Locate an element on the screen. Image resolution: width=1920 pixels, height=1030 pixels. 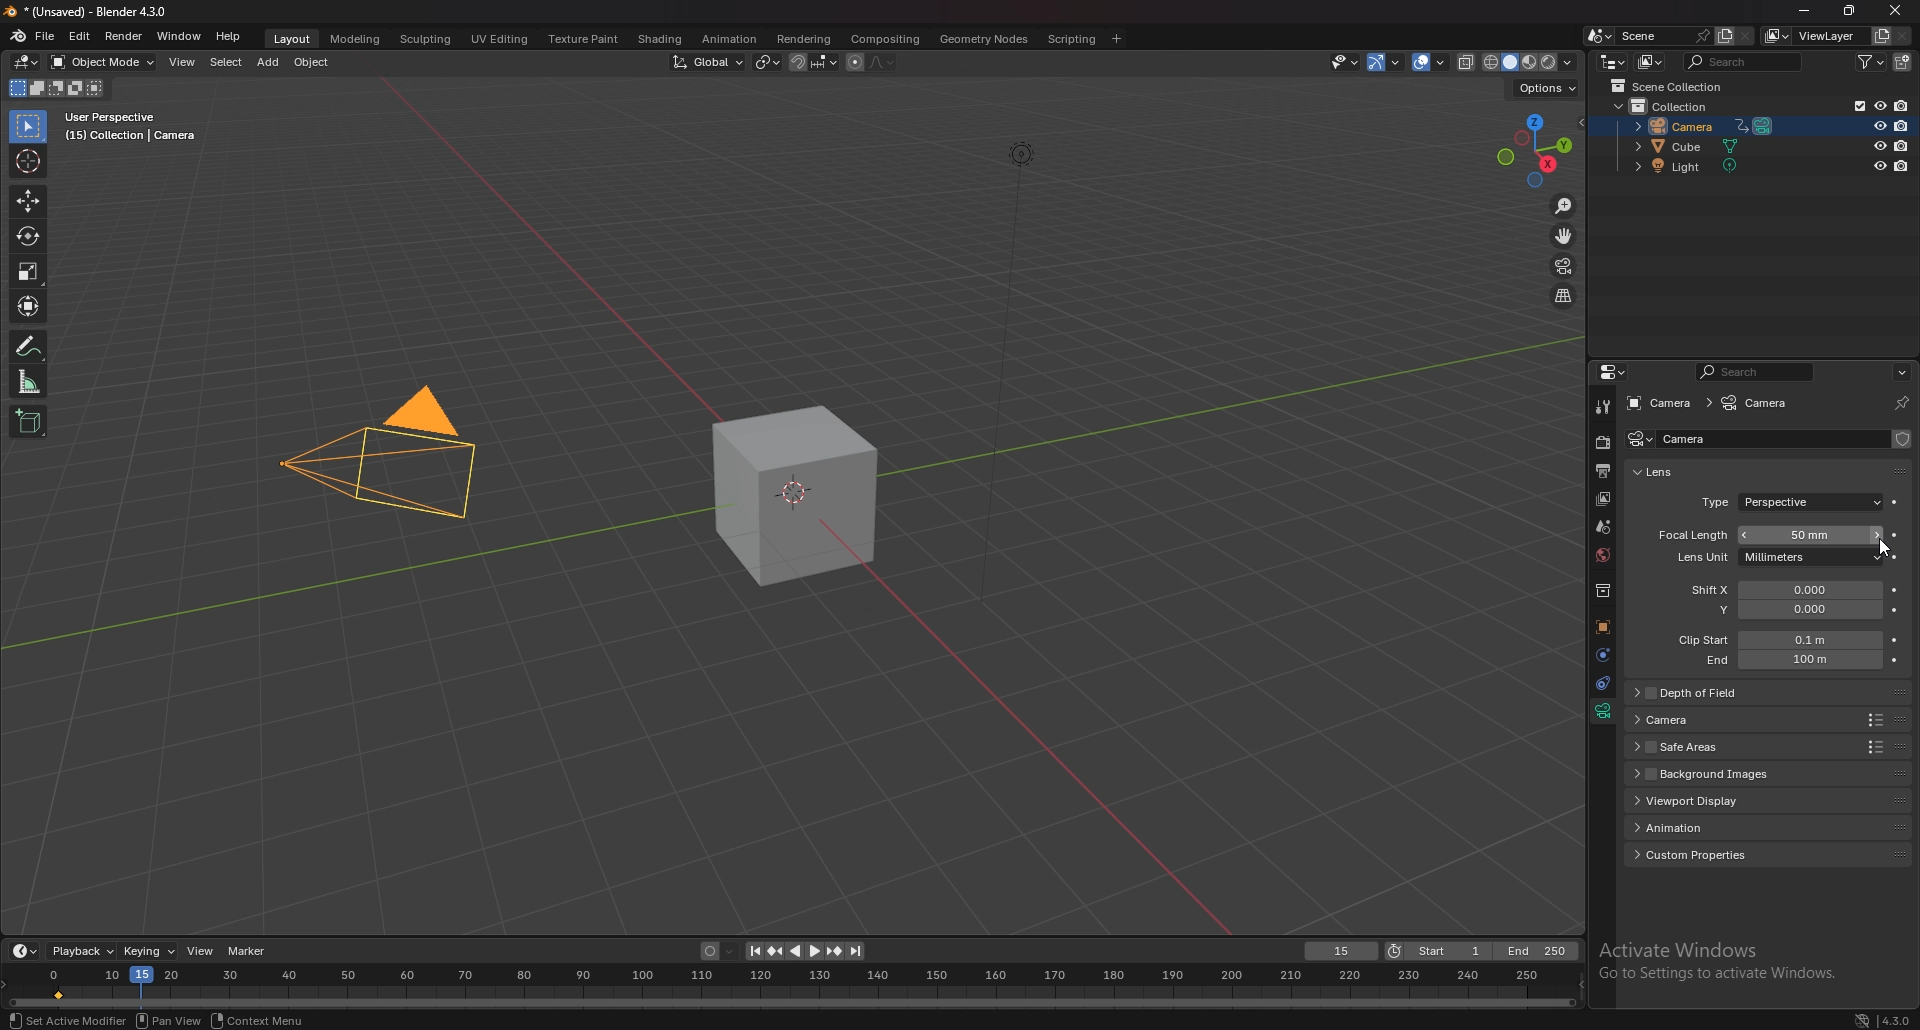
hide in viewport is located at coordinates (1880, 166).